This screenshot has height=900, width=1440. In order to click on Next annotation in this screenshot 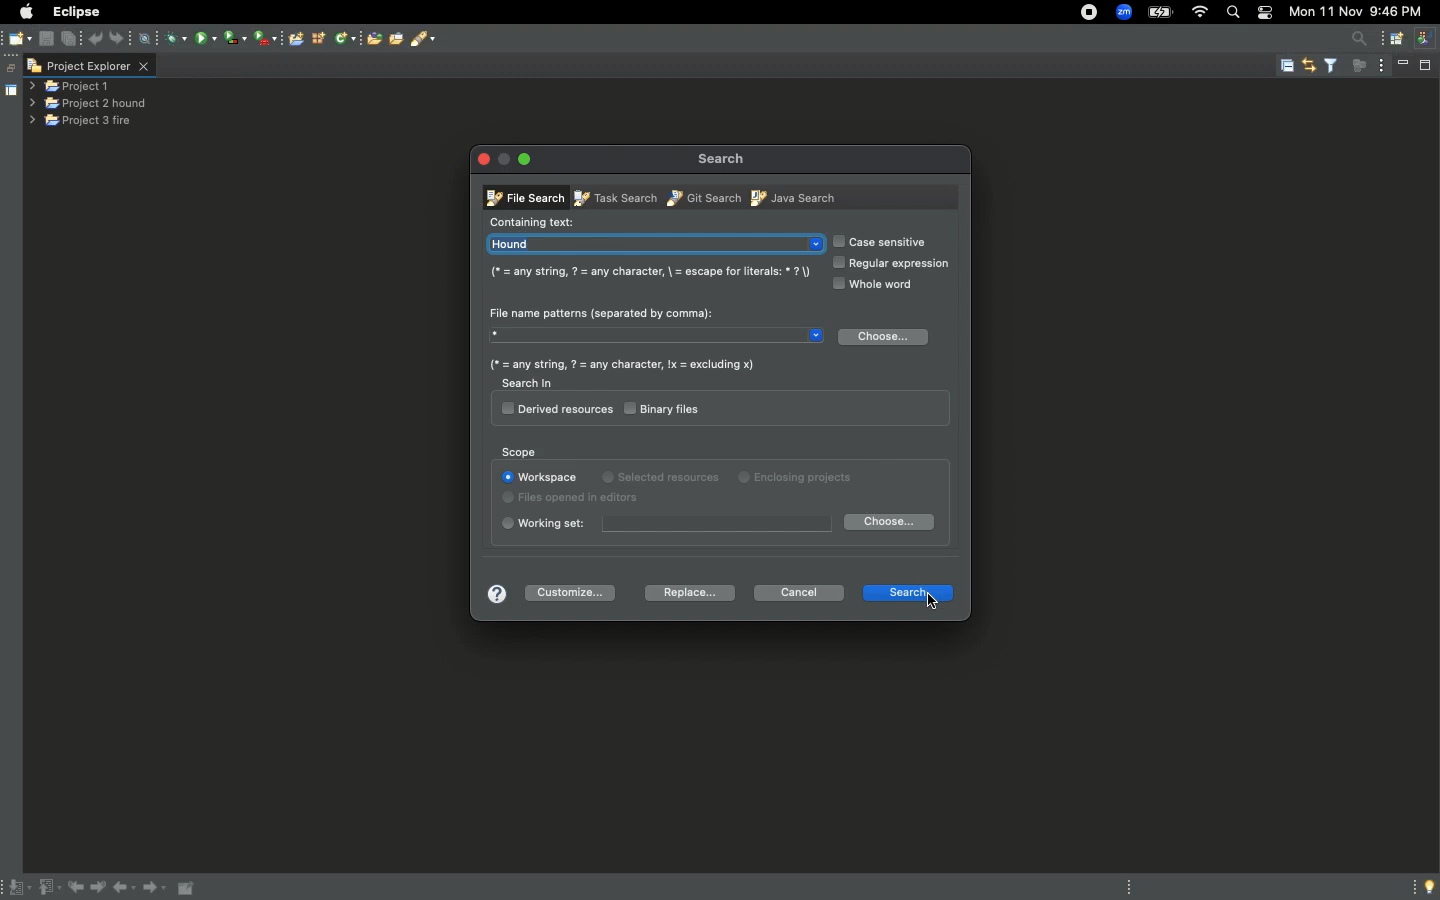, I will do `click(17, 888)`.